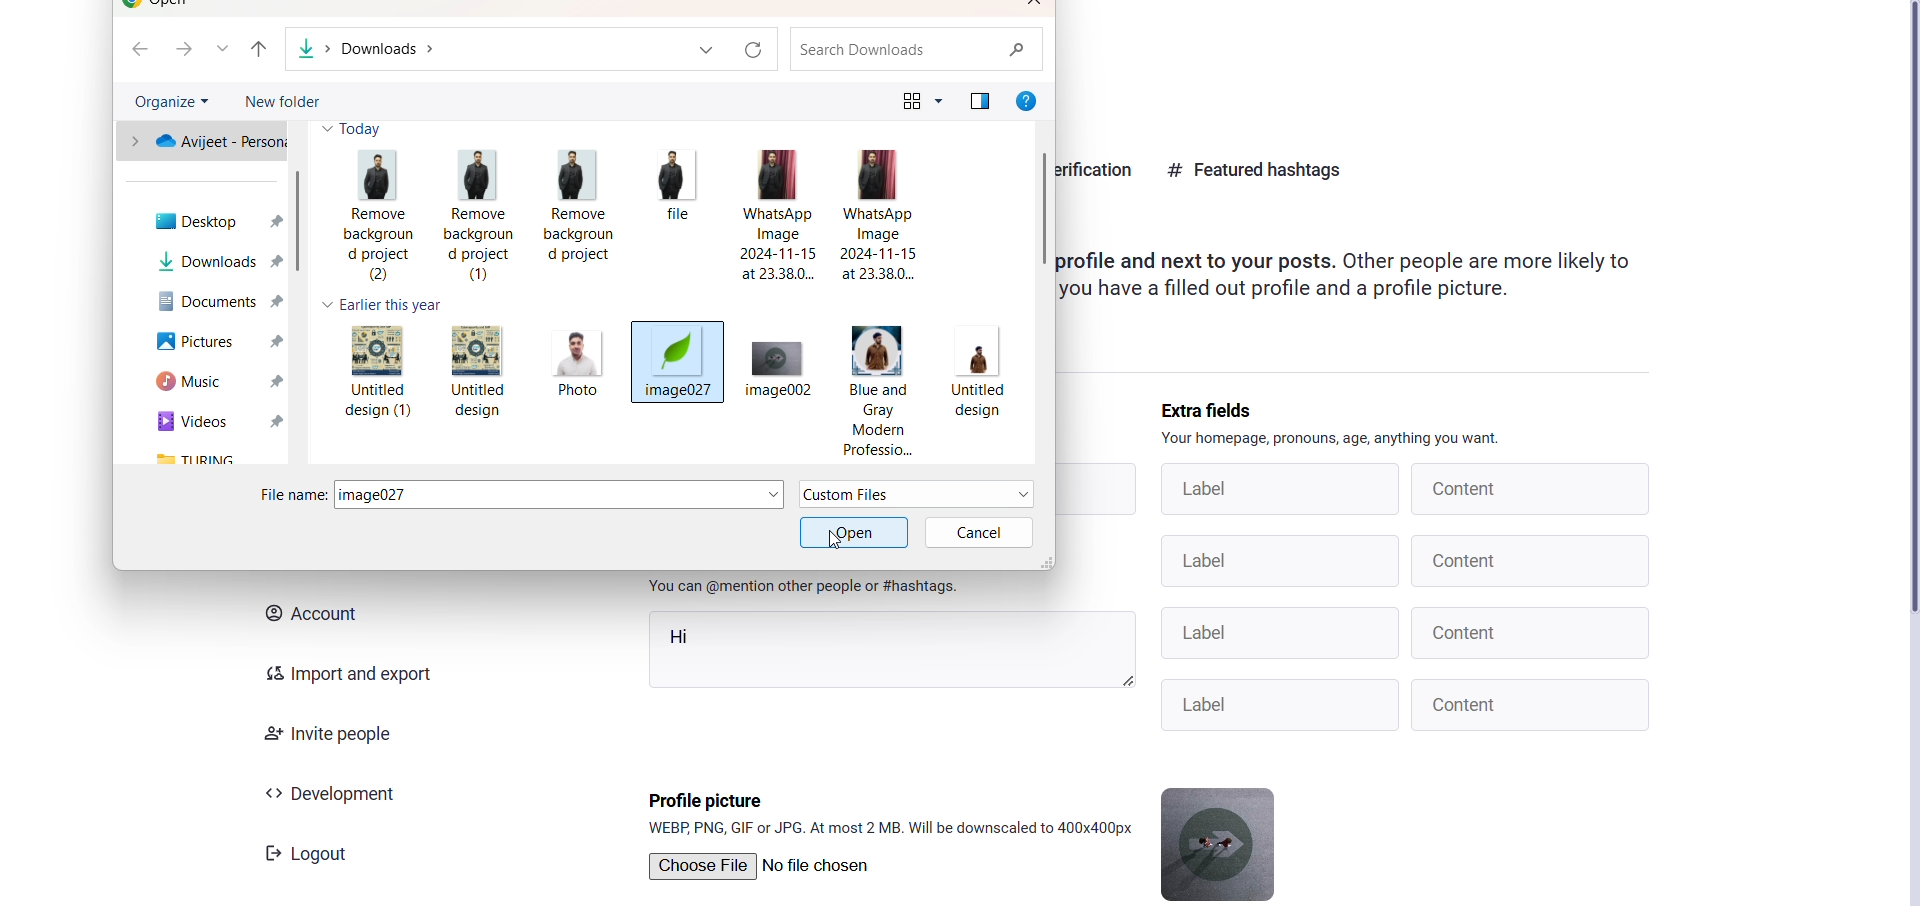  What do you see at coordinates (1532, 704) in the screenshot?
I see `Content` at bounding box center [1532, 704].